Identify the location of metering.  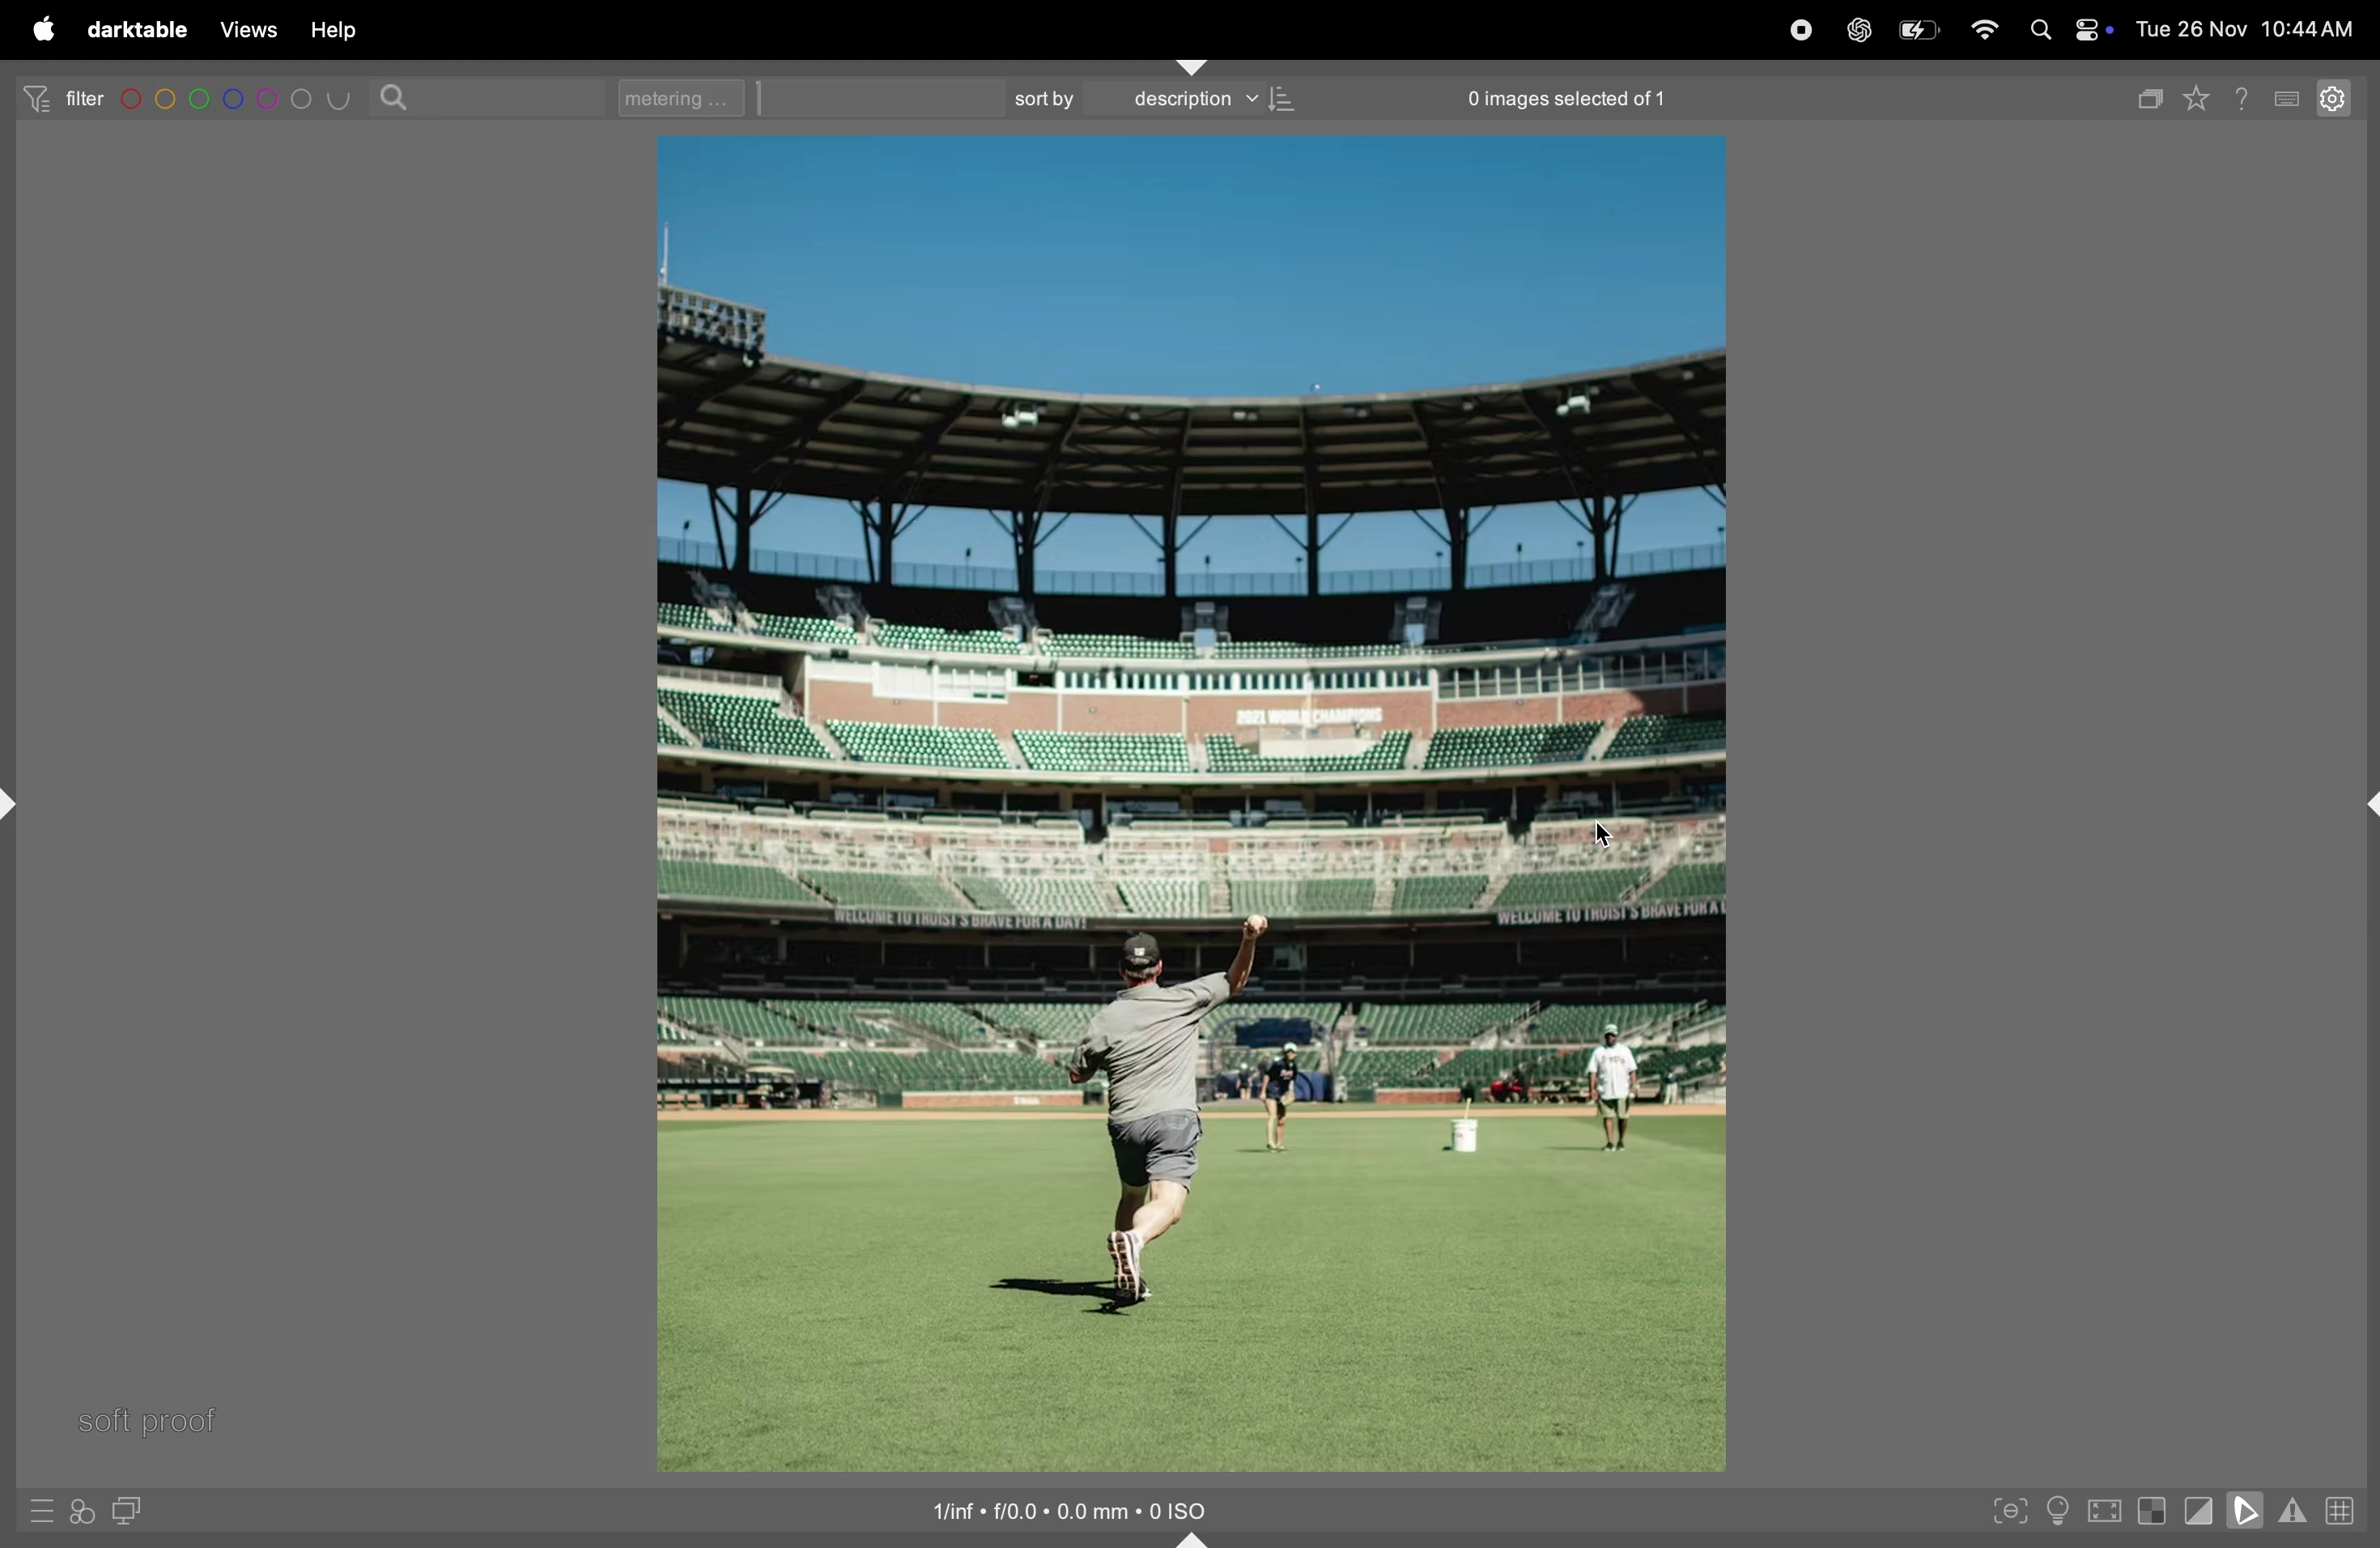
(700, 96).